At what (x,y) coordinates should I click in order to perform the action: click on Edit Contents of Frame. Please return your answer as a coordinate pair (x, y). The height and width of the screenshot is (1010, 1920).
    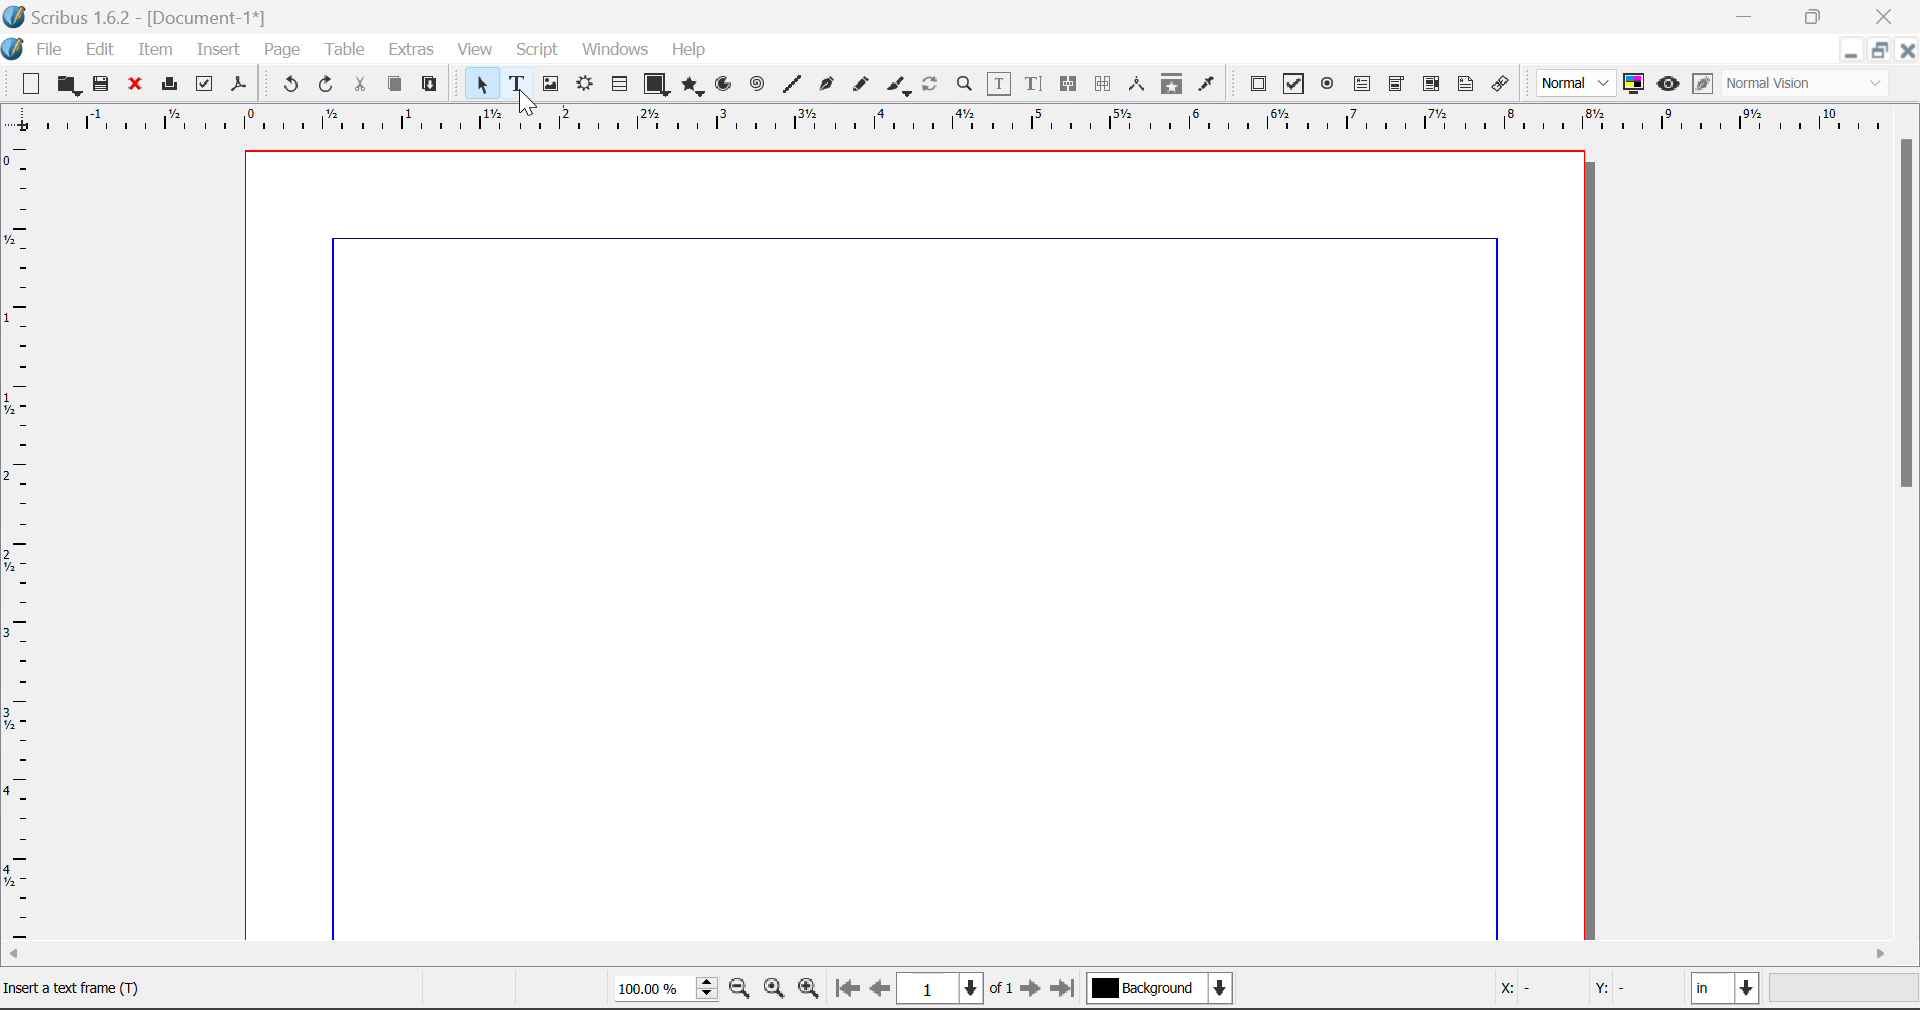
    Looking at the image, I should click on (1000, 83).